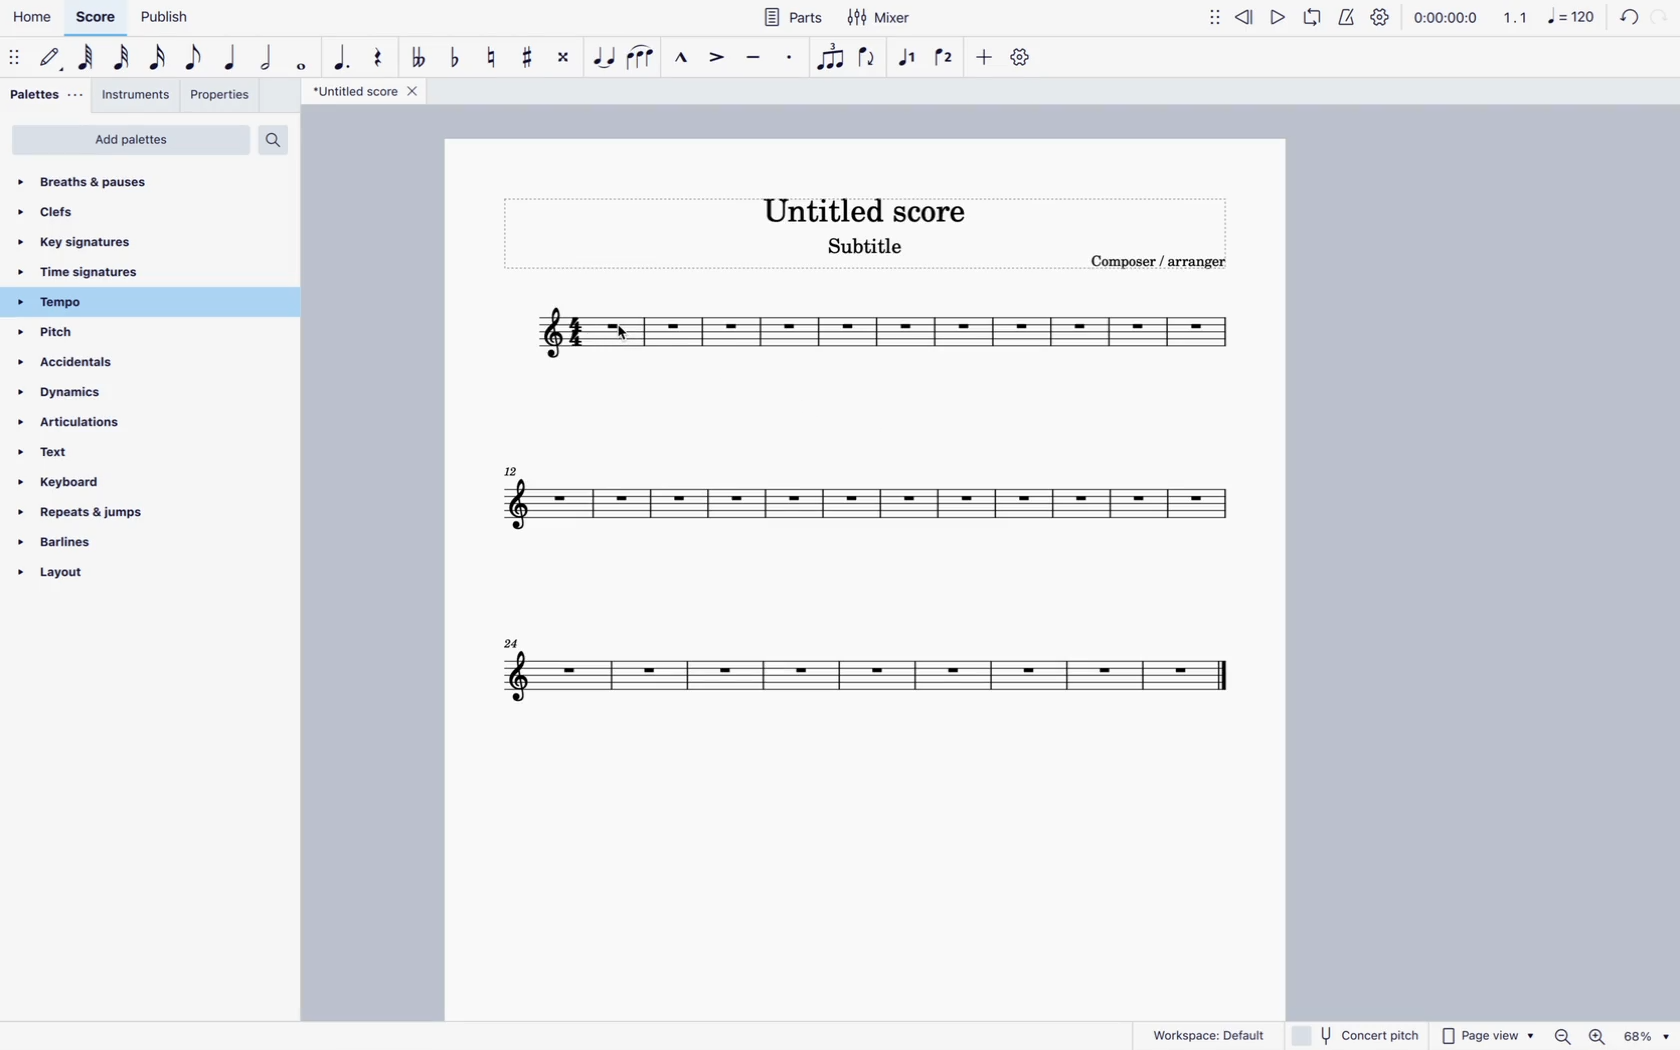 The width and height of the screenshot is (1680, 1050). Describe the element at coordinates (1562, 1036) in the screenshot. I see `zoom` at that location.